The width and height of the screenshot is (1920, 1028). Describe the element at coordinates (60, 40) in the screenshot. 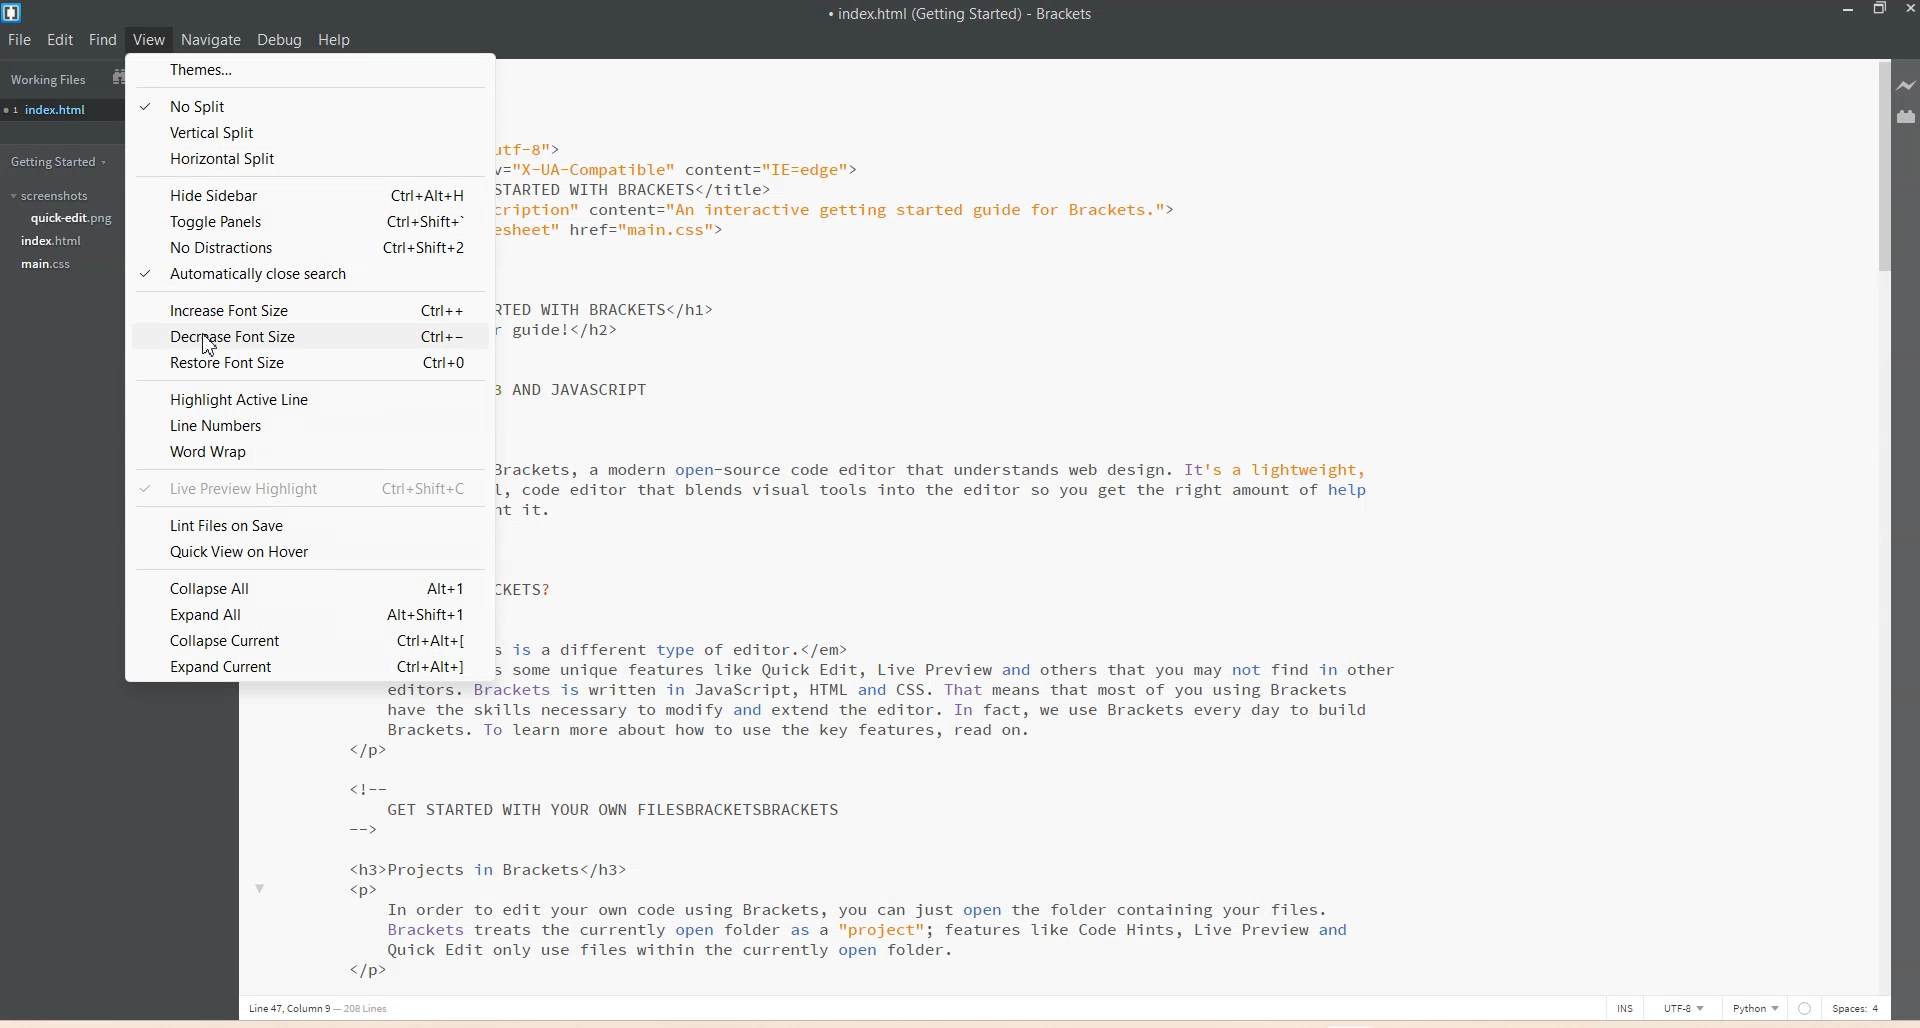

I see `Edit` at that location.